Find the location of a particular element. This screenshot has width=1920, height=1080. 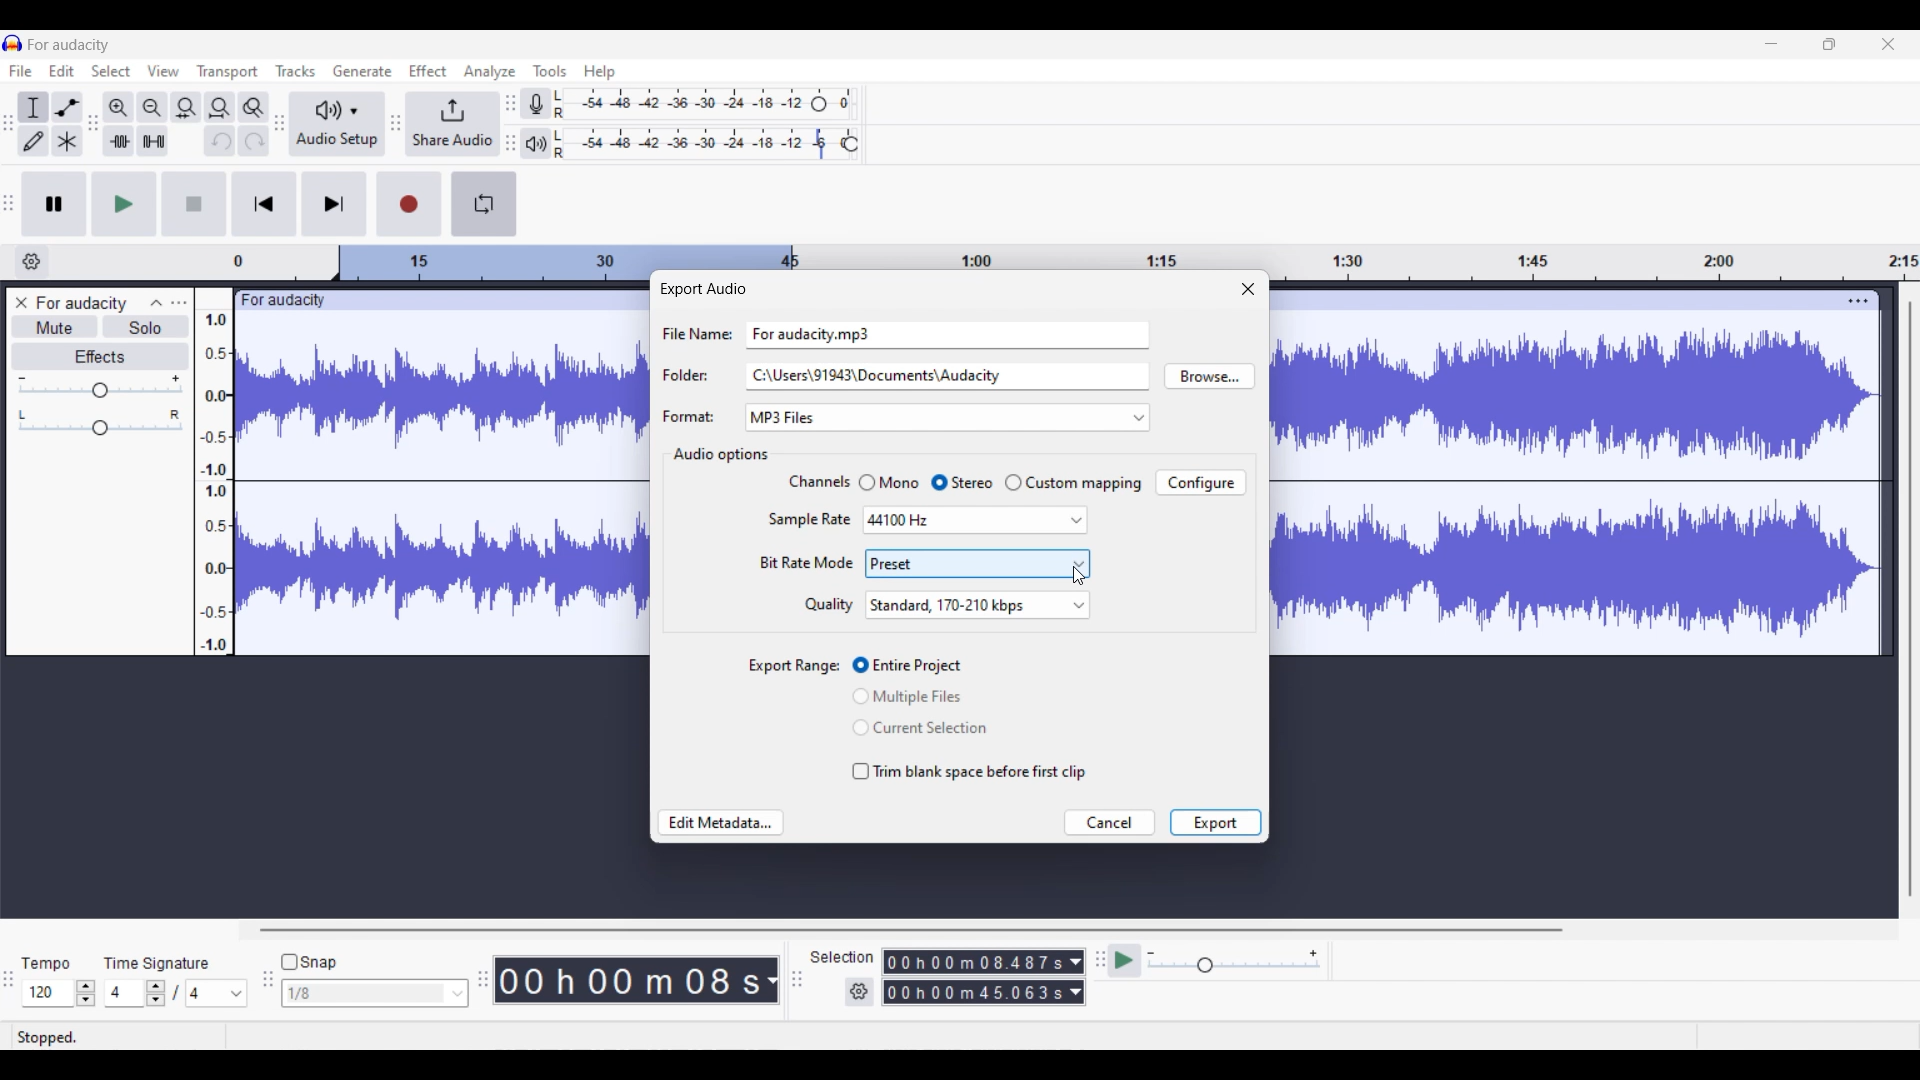

Browse folders is located at coordinates (1209, 376).